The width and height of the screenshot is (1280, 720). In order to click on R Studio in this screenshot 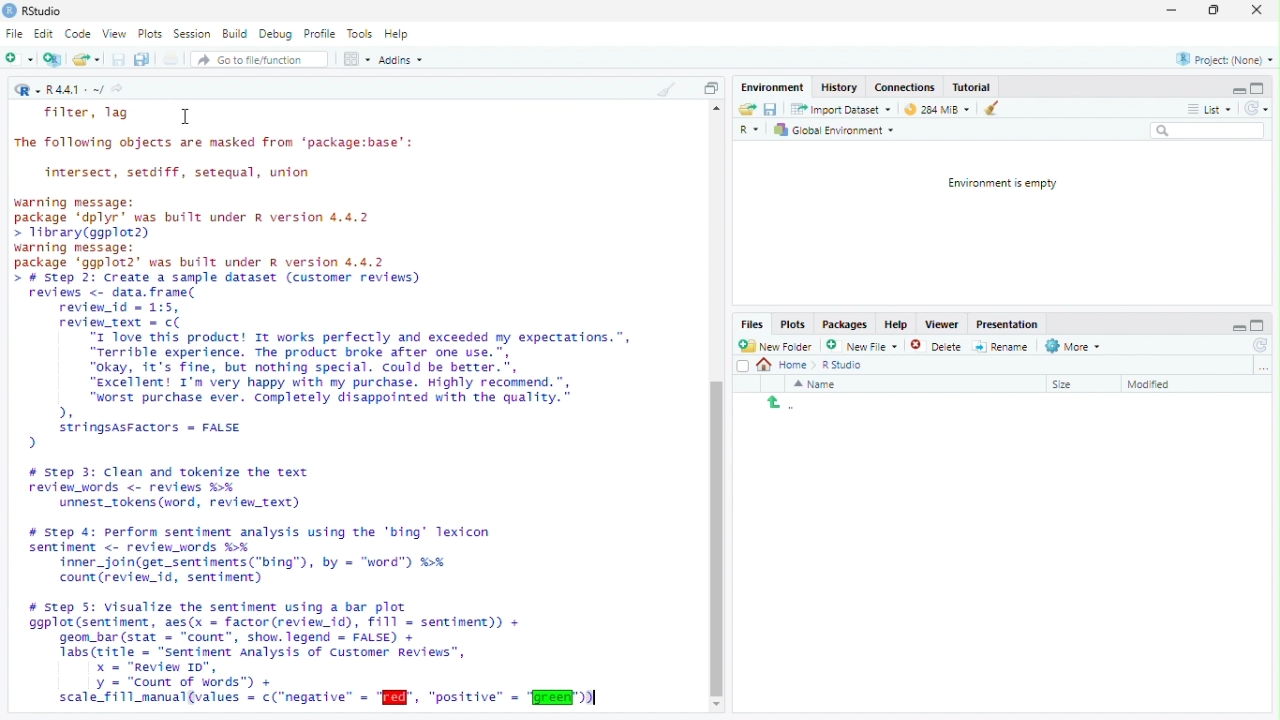, I will do `click(844, 366)`.